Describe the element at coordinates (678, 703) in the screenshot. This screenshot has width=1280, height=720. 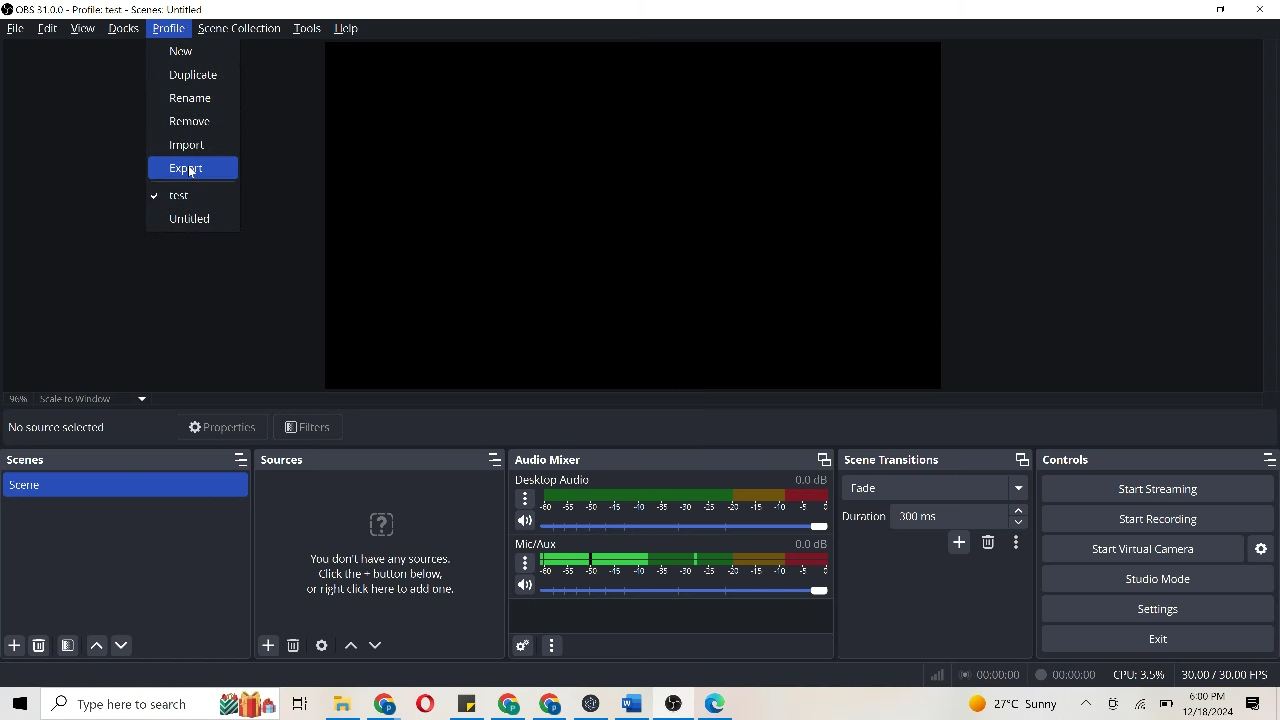
I see `icon` at that location.